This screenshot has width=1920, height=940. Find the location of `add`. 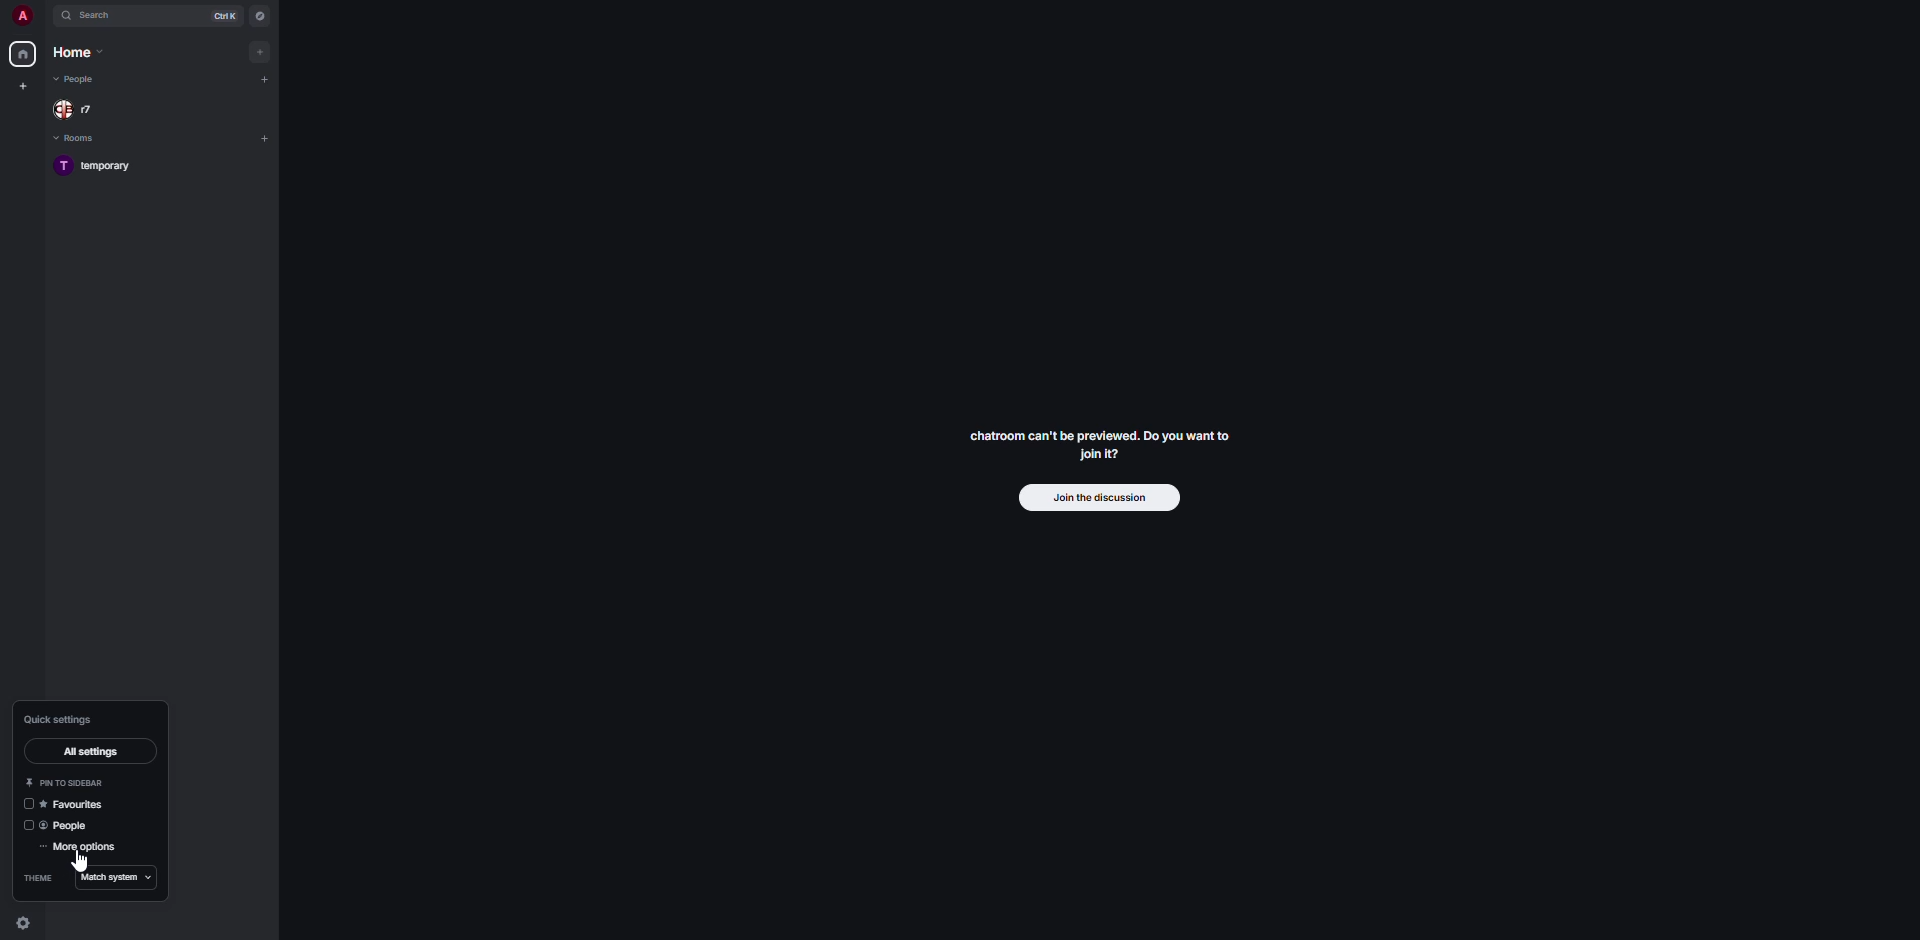

add is located at coordinates (259, 52).